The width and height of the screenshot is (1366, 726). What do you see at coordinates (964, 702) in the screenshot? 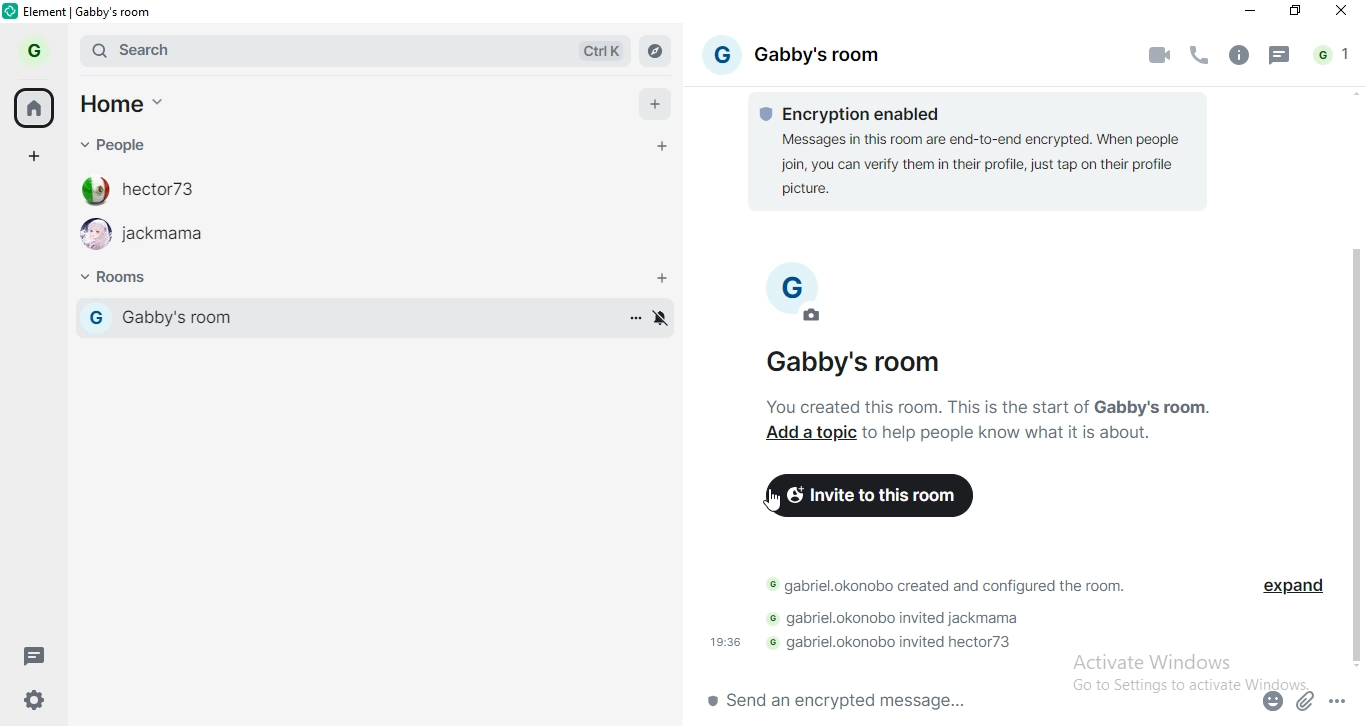
I see `chat box` at bounding box center [964, 702].